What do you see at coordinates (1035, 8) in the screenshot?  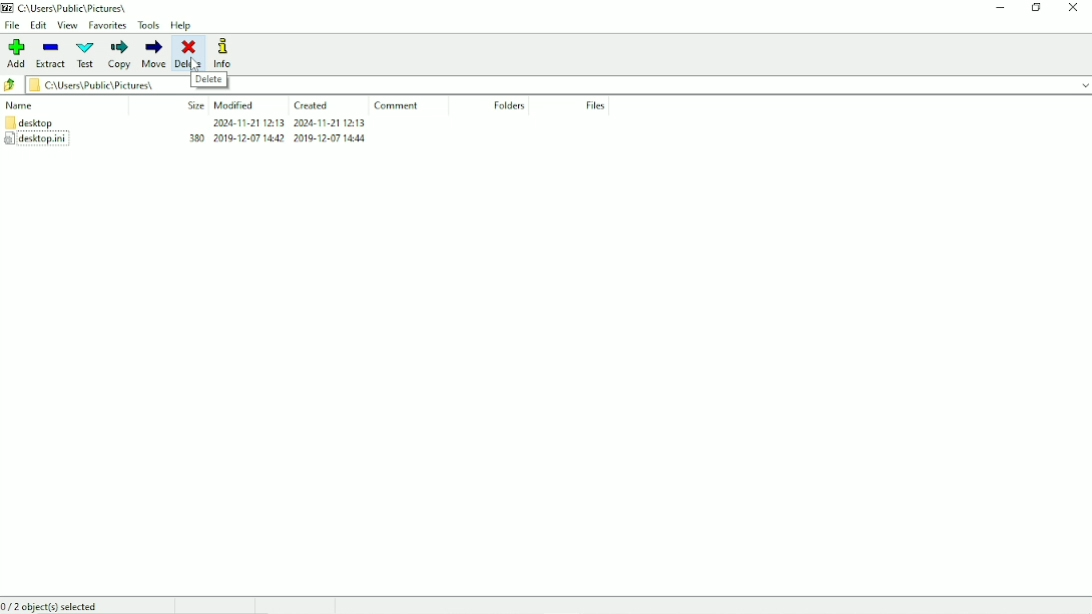 I see `Restore down` at bounding box center [1035, 8].